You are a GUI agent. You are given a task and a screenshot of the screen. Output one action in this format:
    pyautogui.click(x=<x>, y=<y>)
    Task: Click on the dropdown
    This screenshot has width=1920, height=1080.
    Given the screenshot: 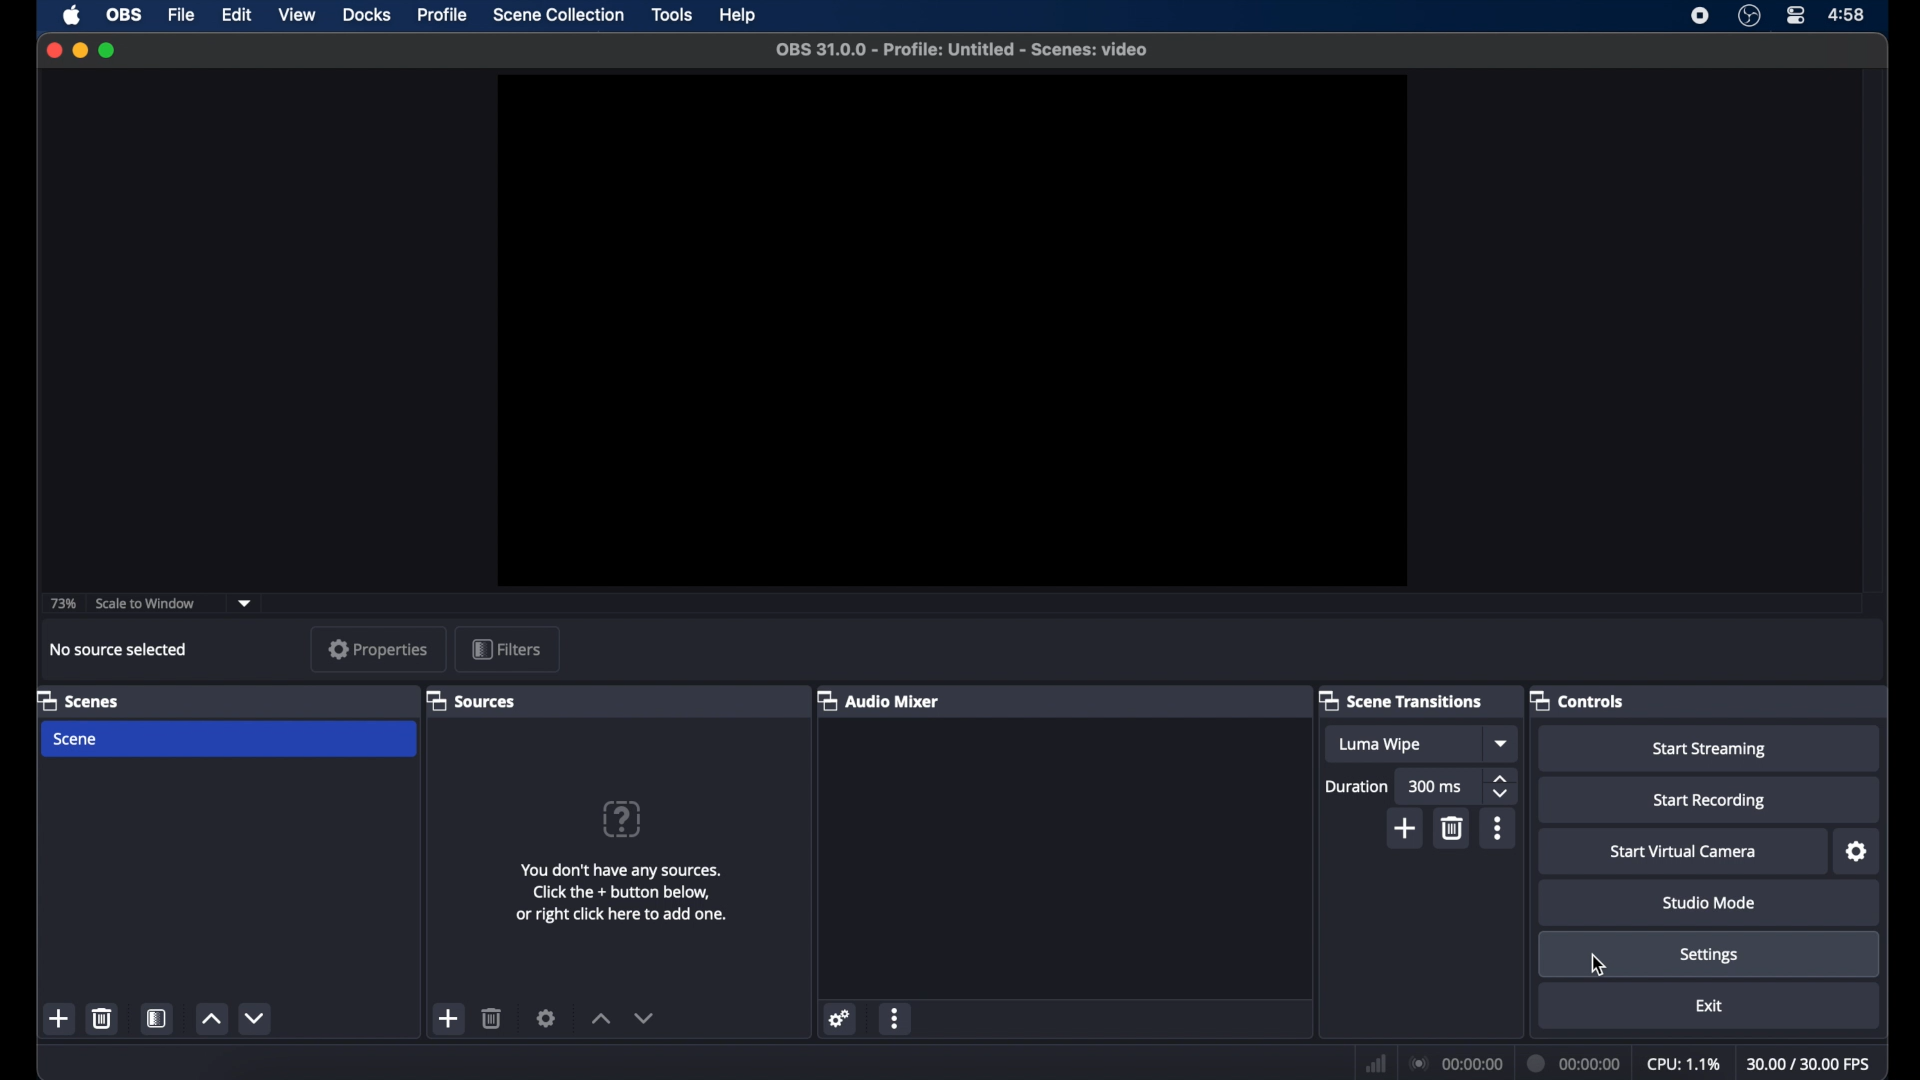 What is the action you would take?
    pyautogui.click(x=1502, y=742)
    